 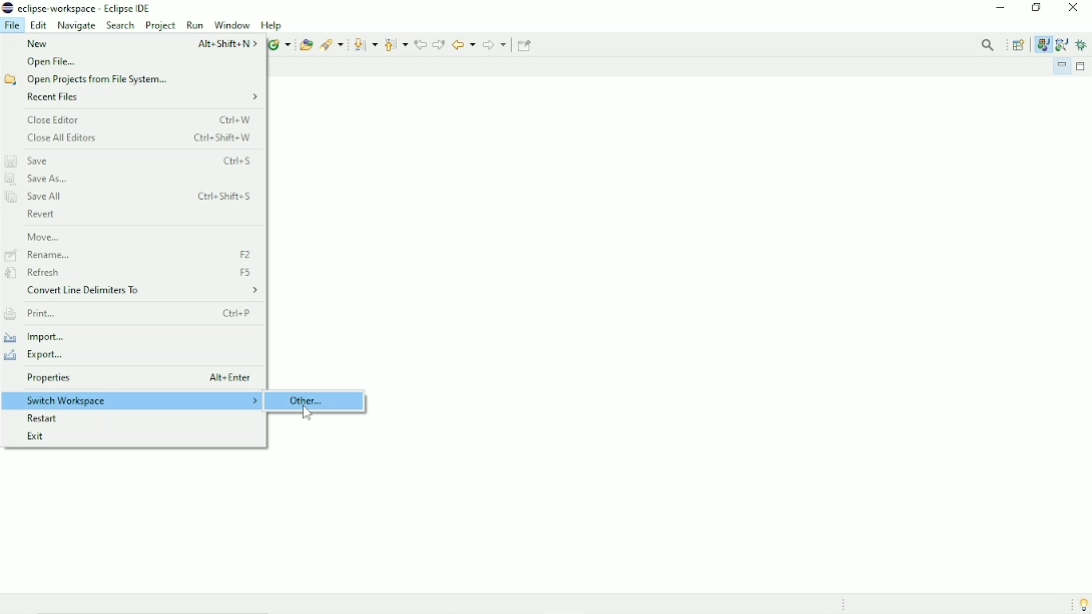 I want to click on Forward, so click(x=495, y=45).